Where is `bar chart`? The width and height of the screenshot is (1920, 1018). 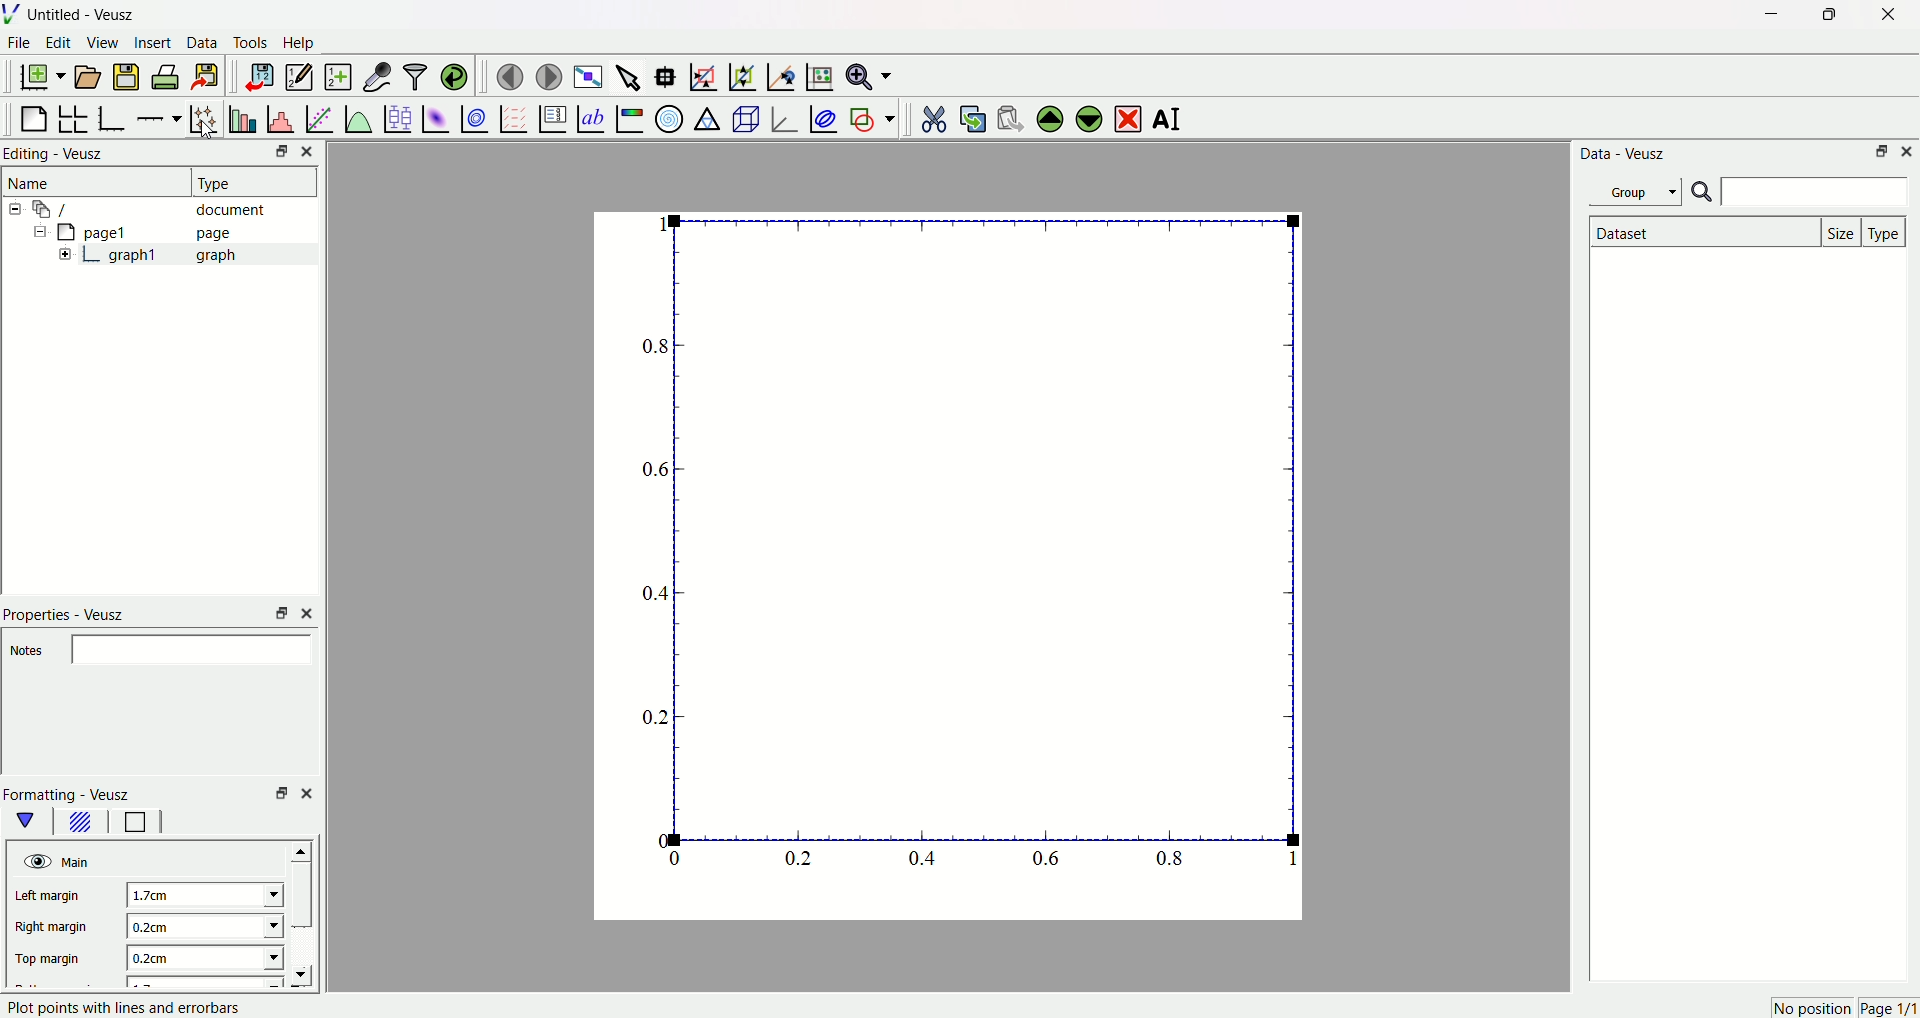
bar chart is located at coordinates (240, 116).